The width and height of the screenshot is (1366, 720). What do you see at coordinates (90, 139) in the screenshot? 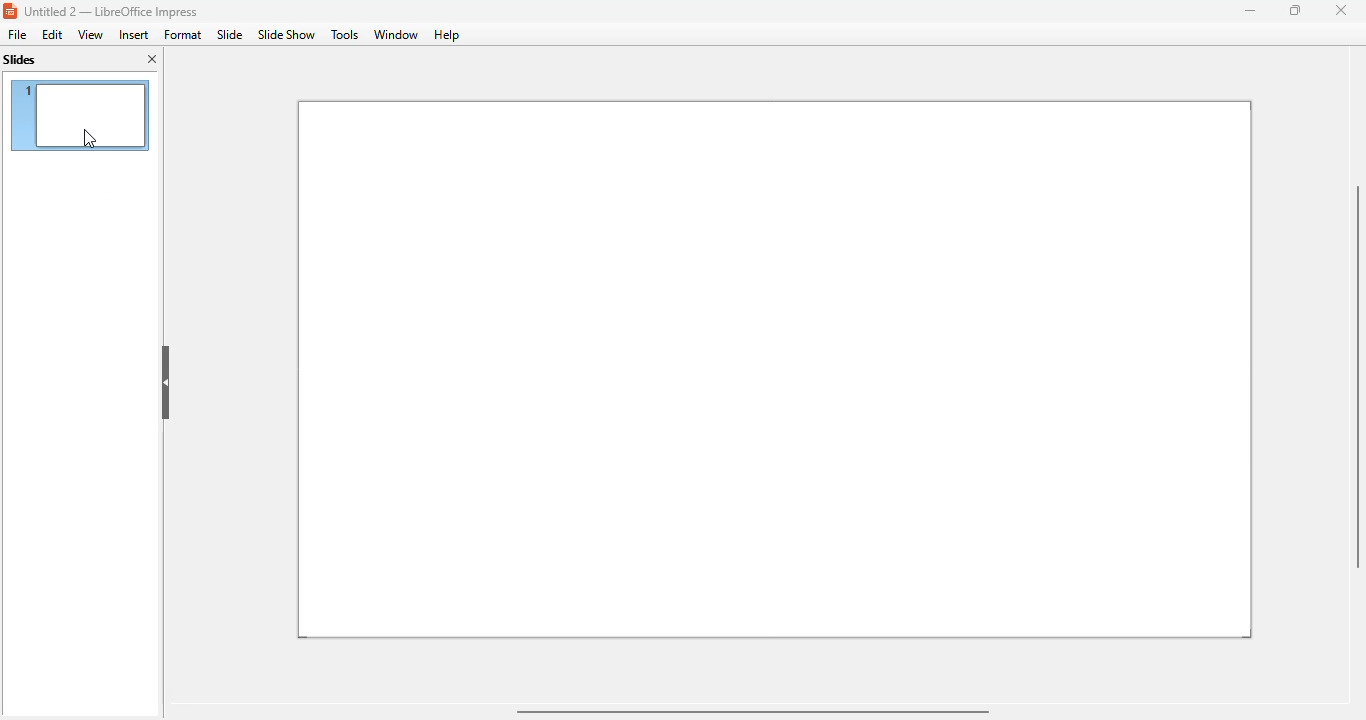
I see `cursor` at bounding box center [90, 139].